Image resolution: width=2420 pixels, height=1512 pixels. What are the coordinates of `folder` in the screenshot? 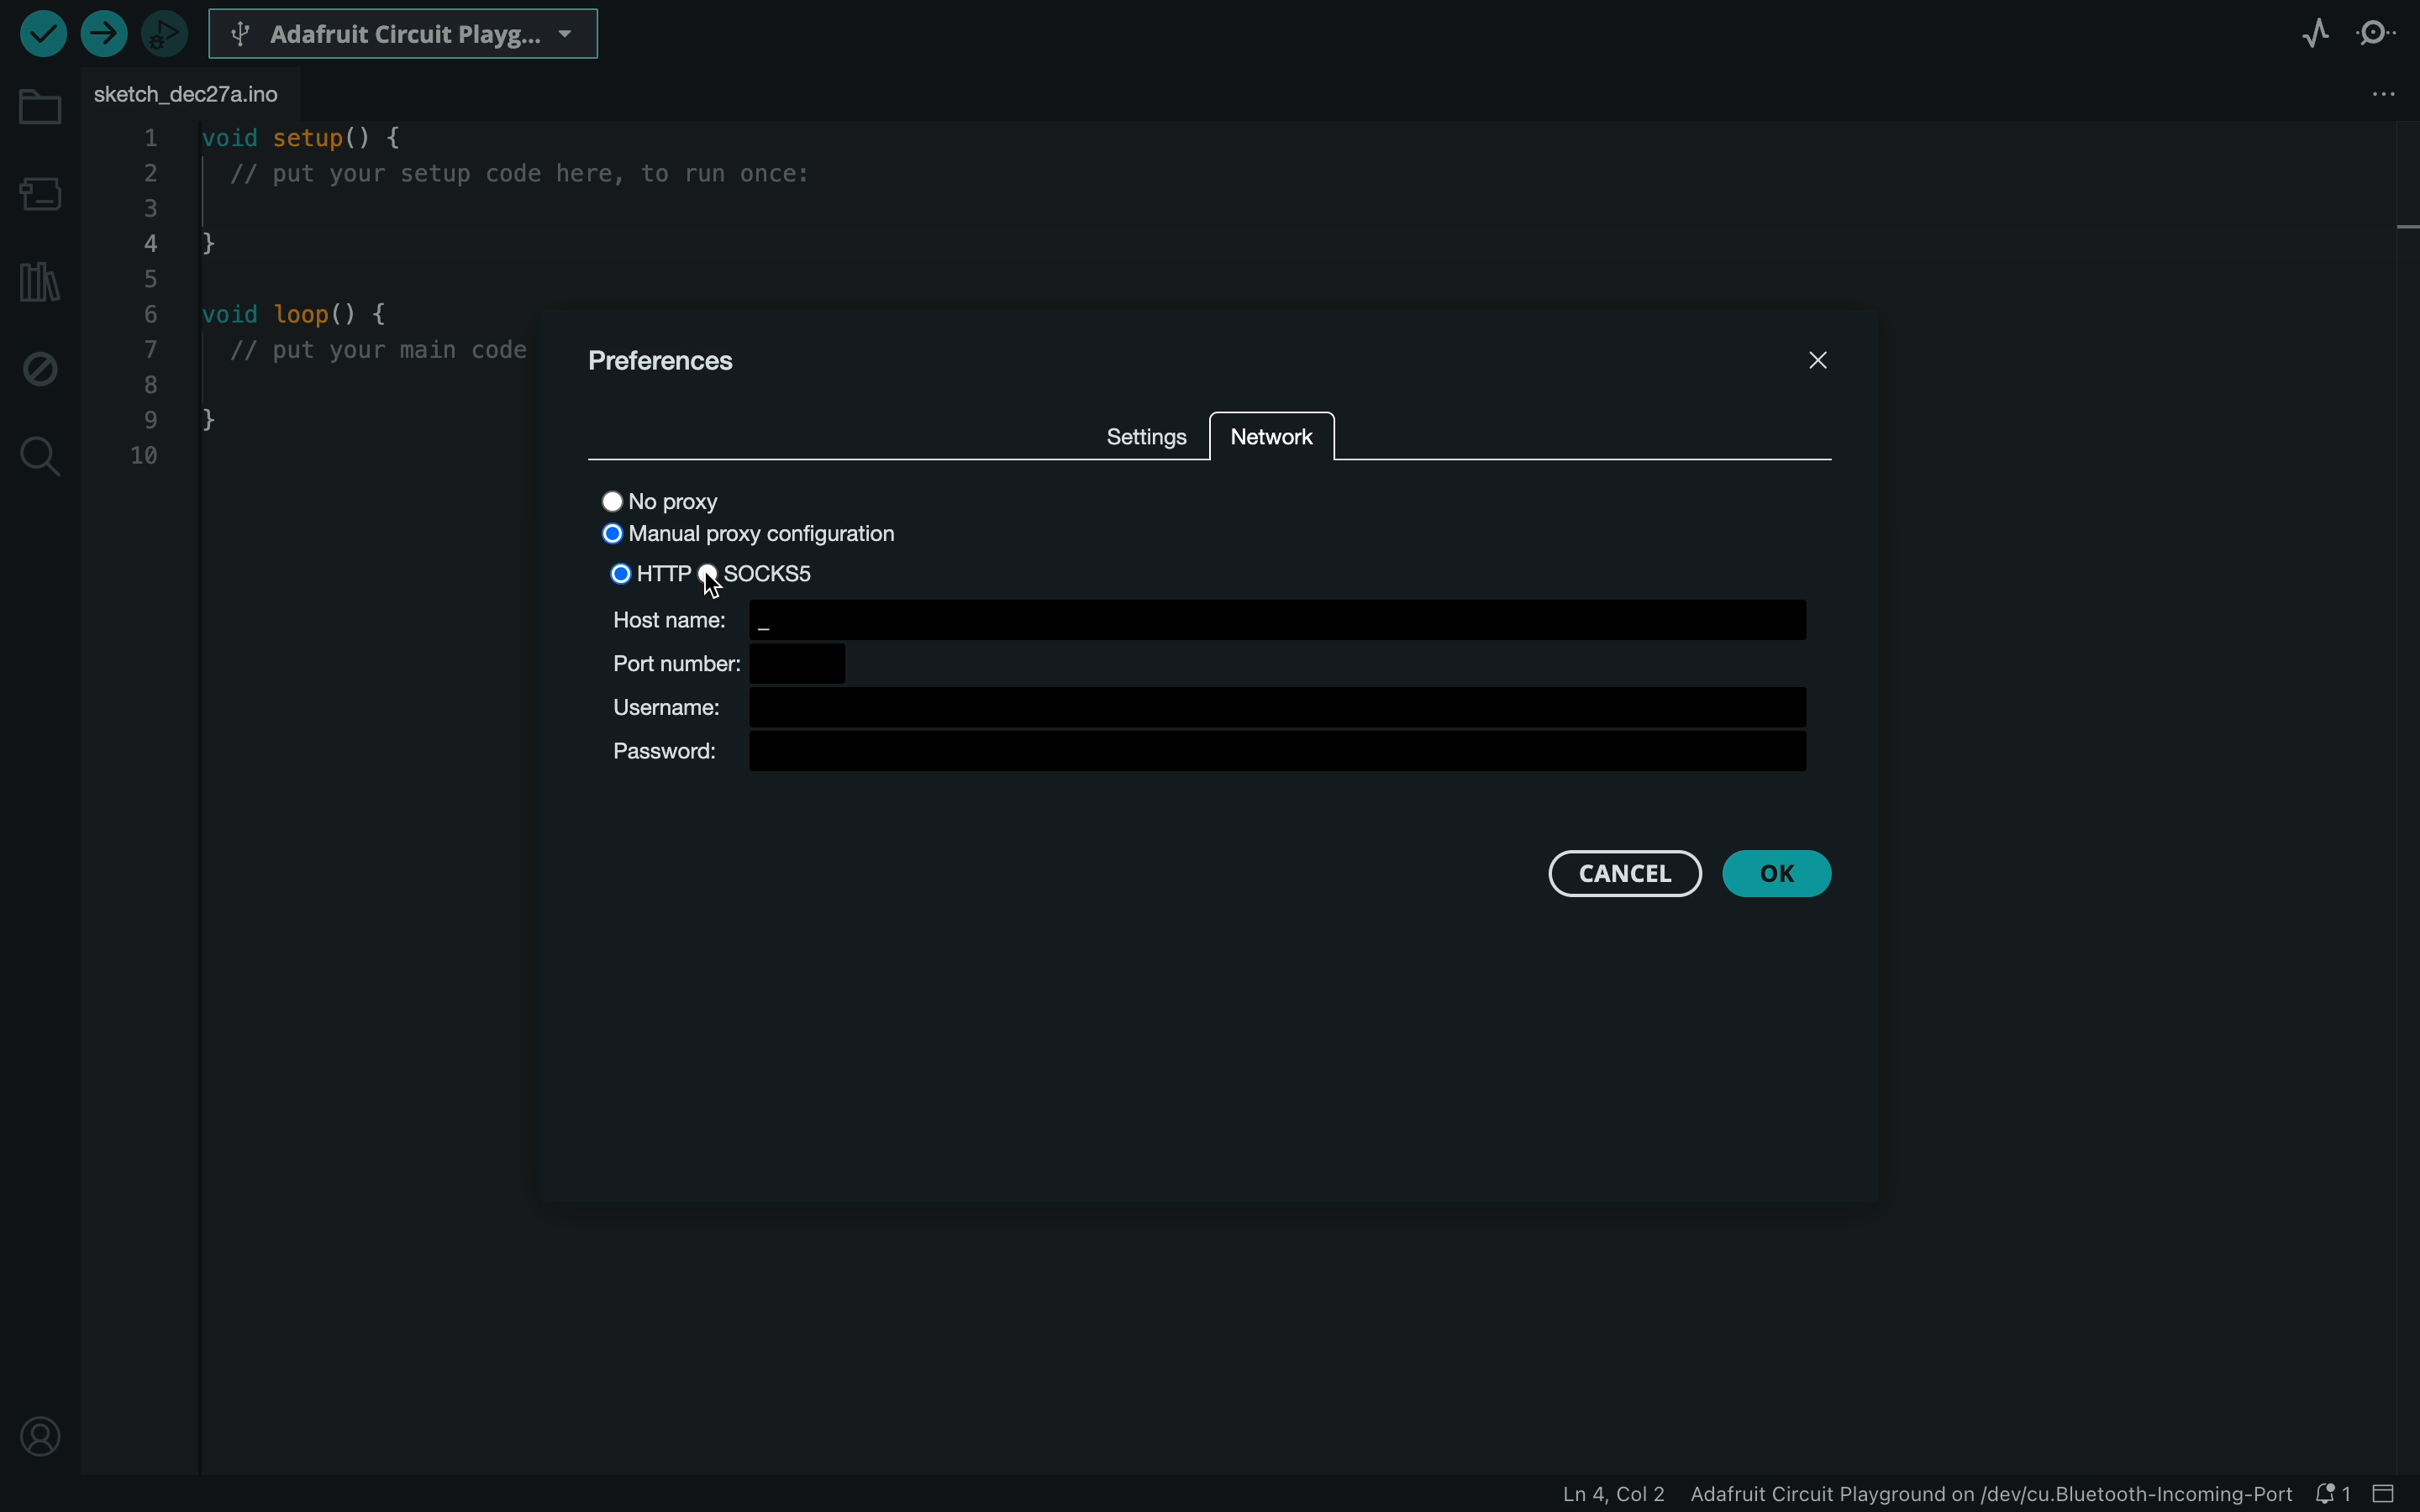 It's located at (40, 108).